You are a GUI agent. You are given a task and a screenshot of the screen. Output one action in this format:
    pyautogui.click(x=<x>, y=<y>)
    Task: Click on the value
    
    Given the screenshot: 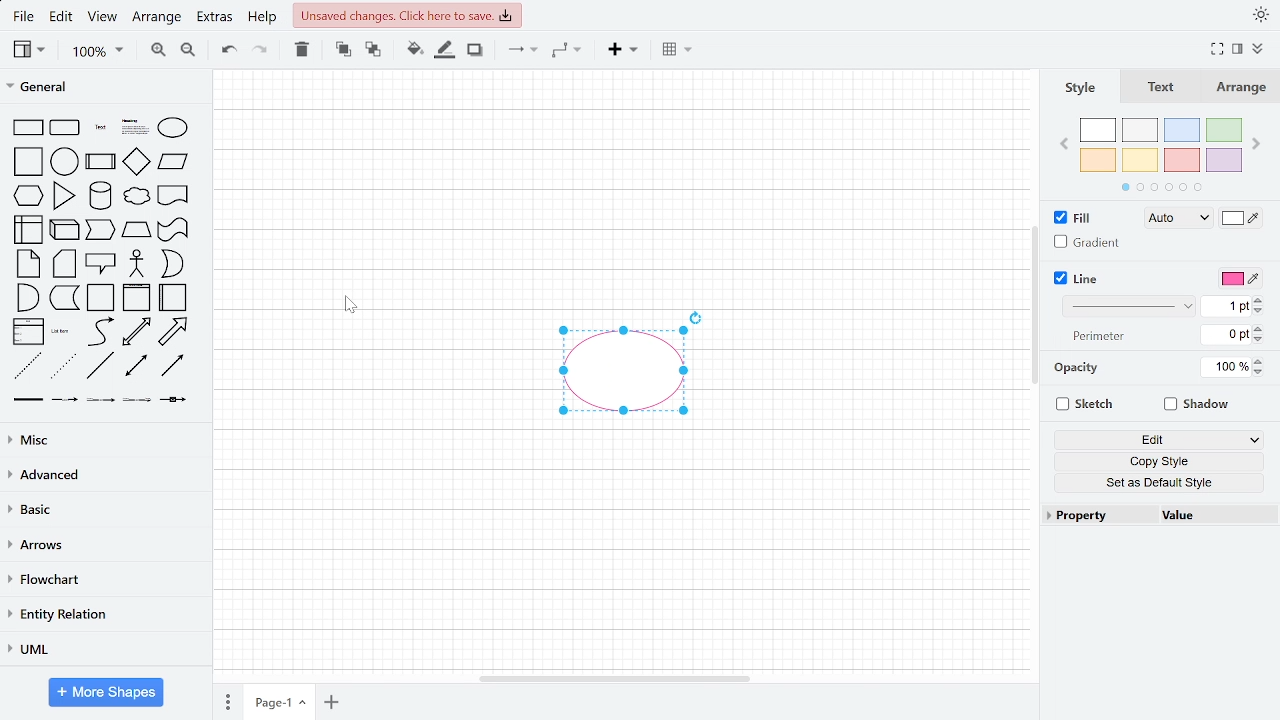 What is the action you would take?
    pyautogui.click(x=1216, y=516)
    